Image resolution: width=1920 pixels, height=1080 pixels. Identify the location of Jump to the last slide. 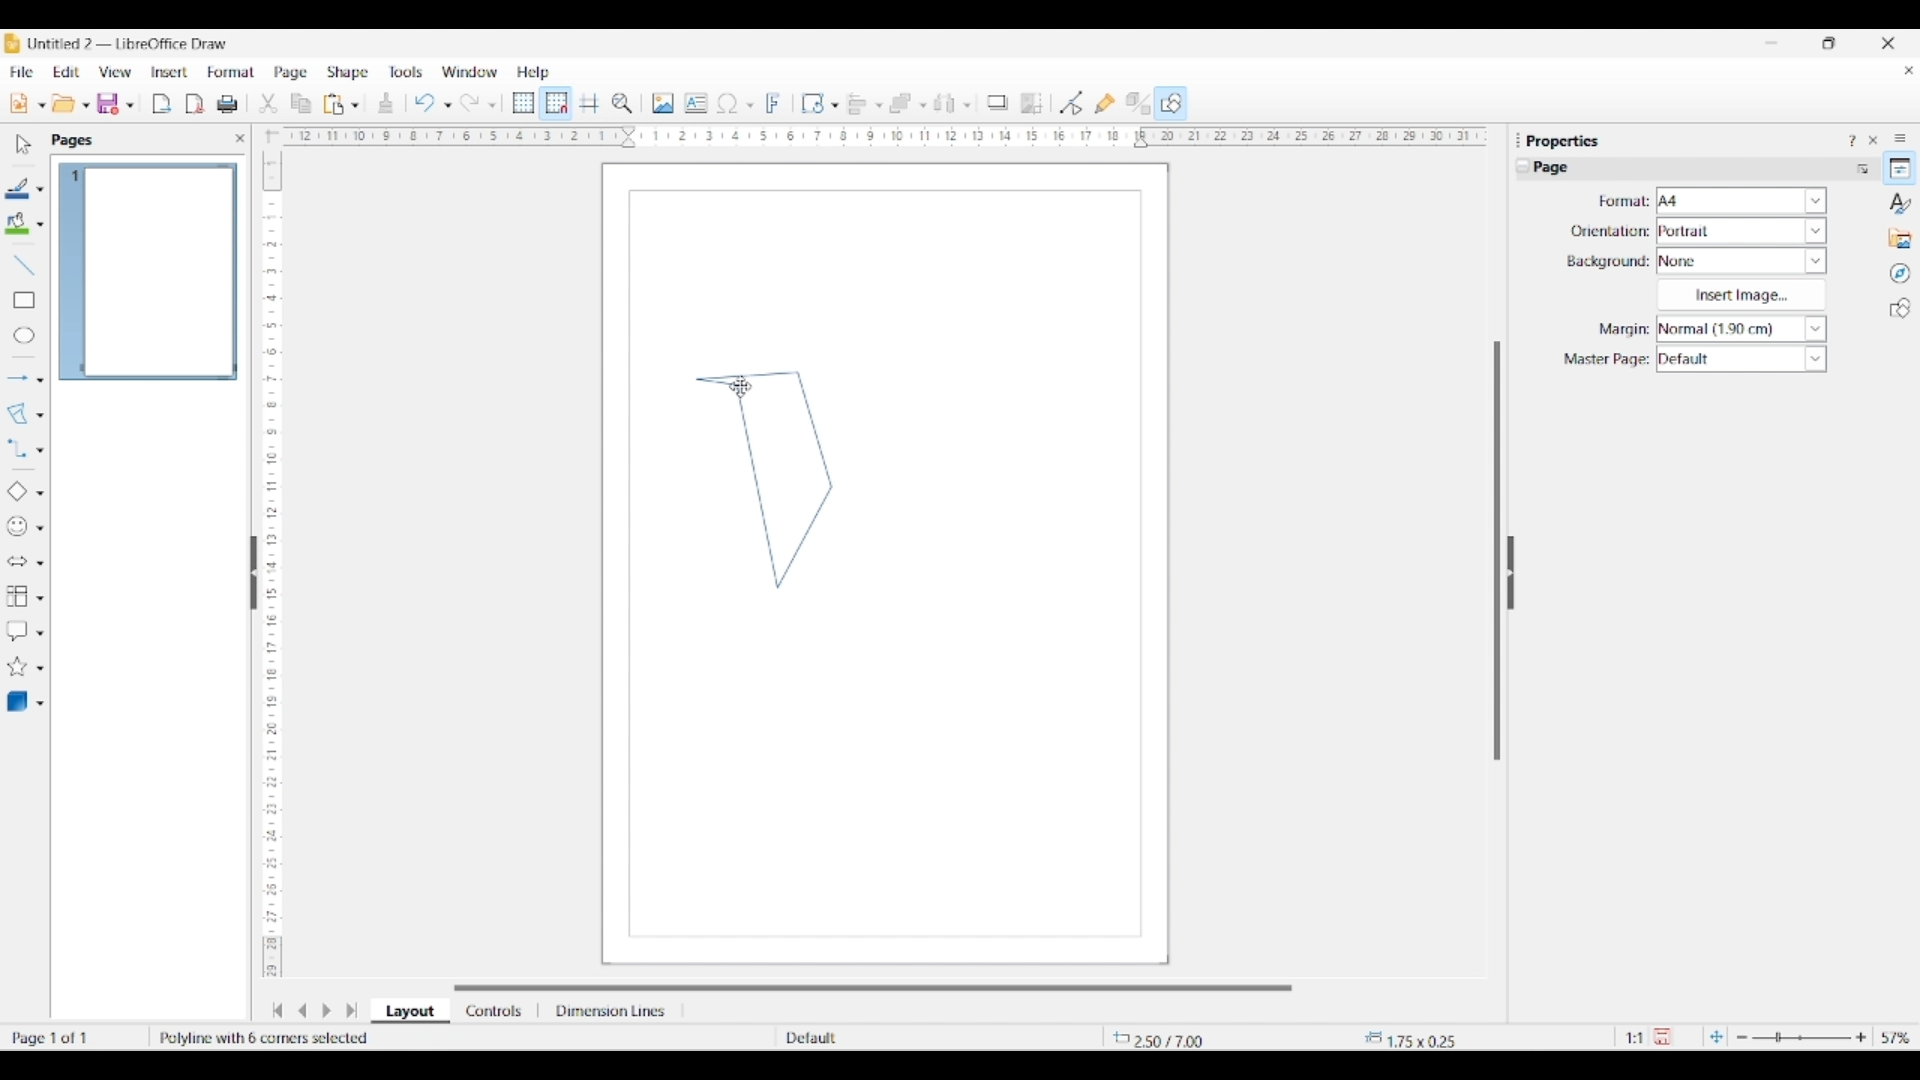
(352, 1010).